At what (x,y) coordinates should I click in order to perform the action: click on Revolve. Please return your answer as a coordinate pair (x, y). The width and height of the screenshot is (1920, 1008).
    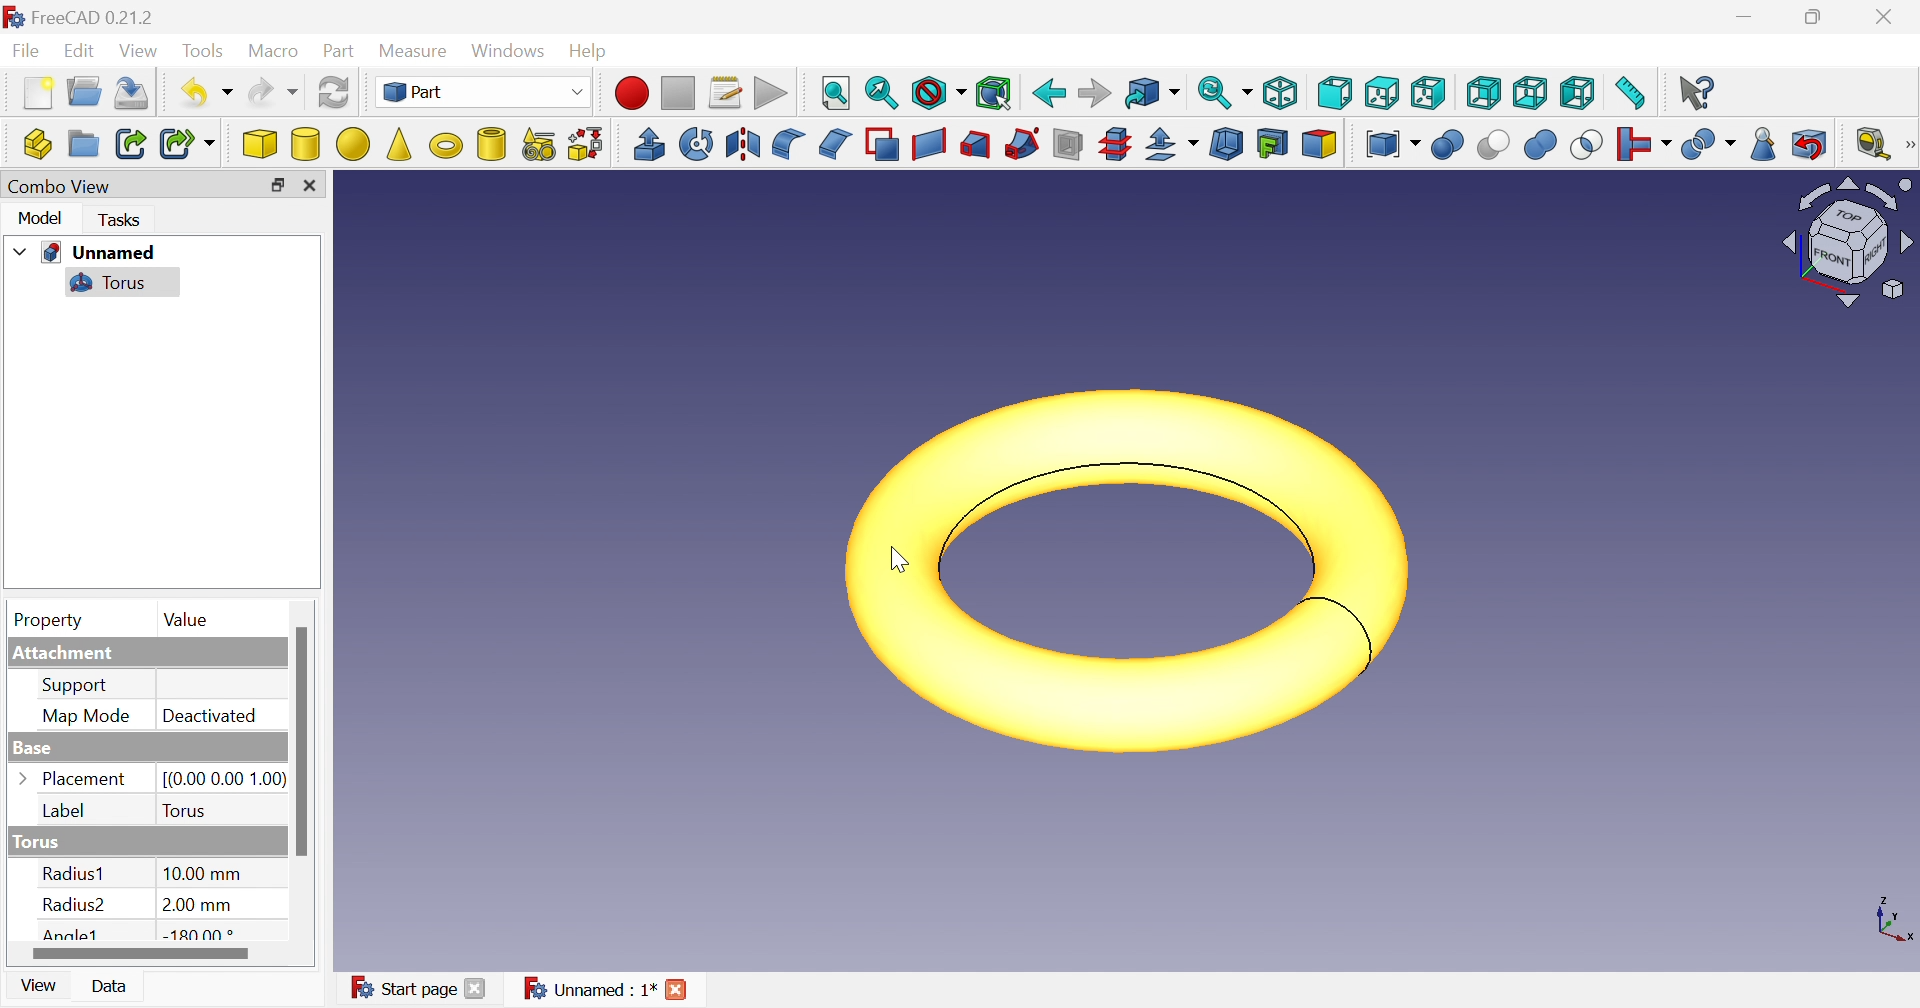
    Looking at the image, I should click on (694, 142).